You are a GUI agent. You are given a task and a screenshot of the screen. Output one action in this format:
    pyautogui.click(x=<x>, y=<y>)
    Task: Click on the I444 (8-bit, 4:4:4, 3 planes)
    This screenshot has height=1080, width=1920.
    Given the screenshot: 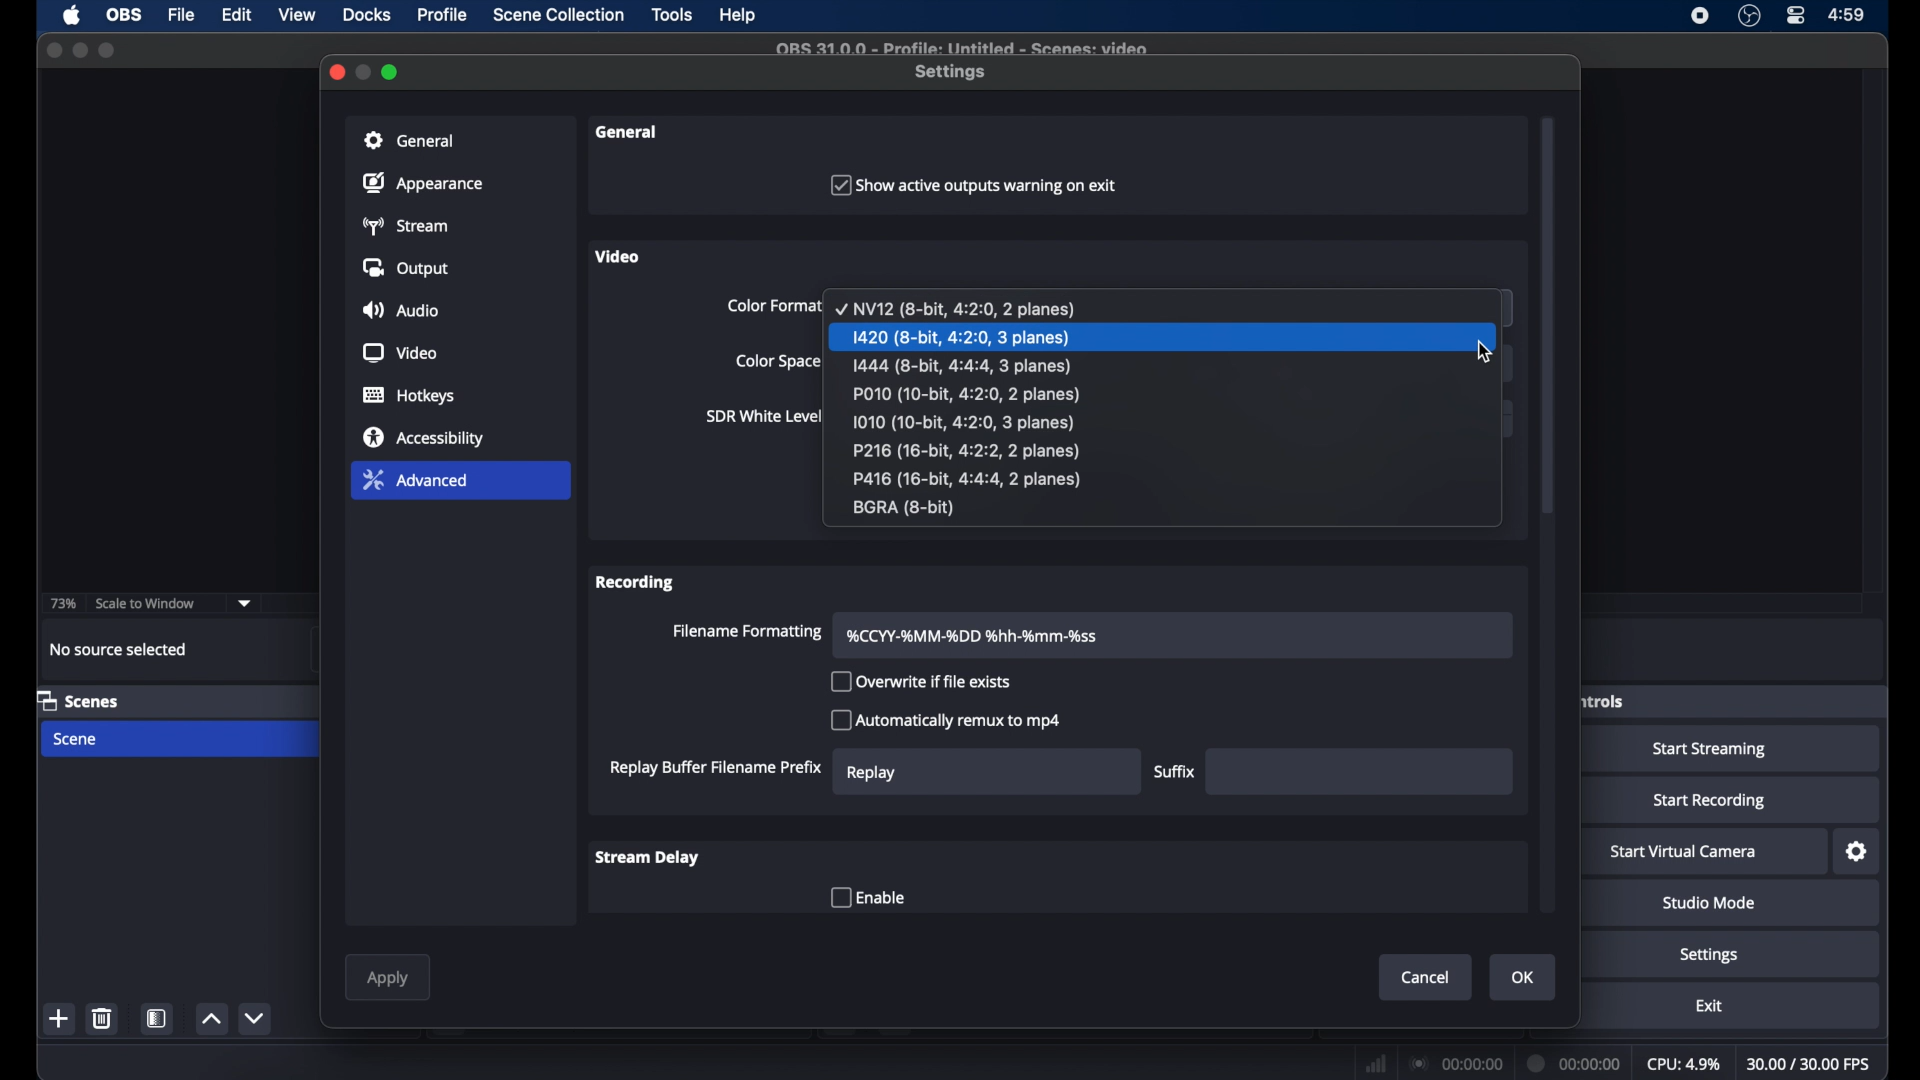 What is the action you would take?
    pyautogui.click(x=965, y=364)
    